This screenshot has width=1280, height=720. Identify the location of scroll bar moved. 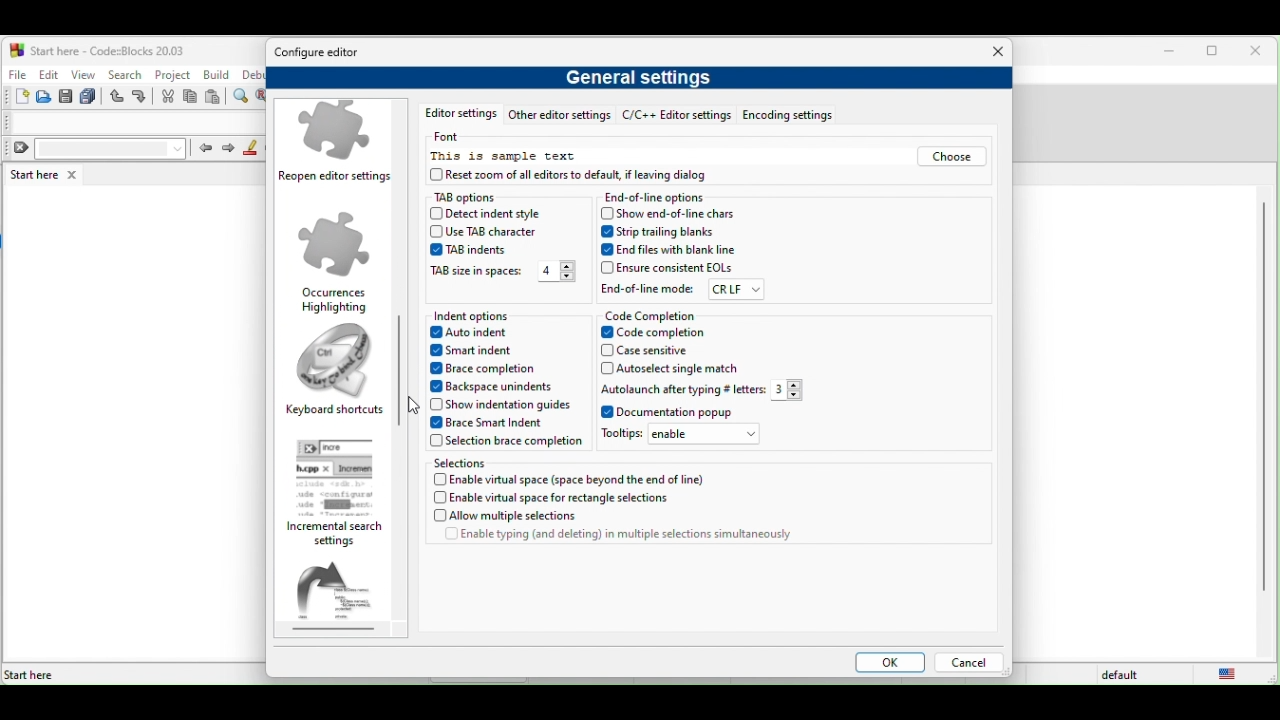
(398, 354).